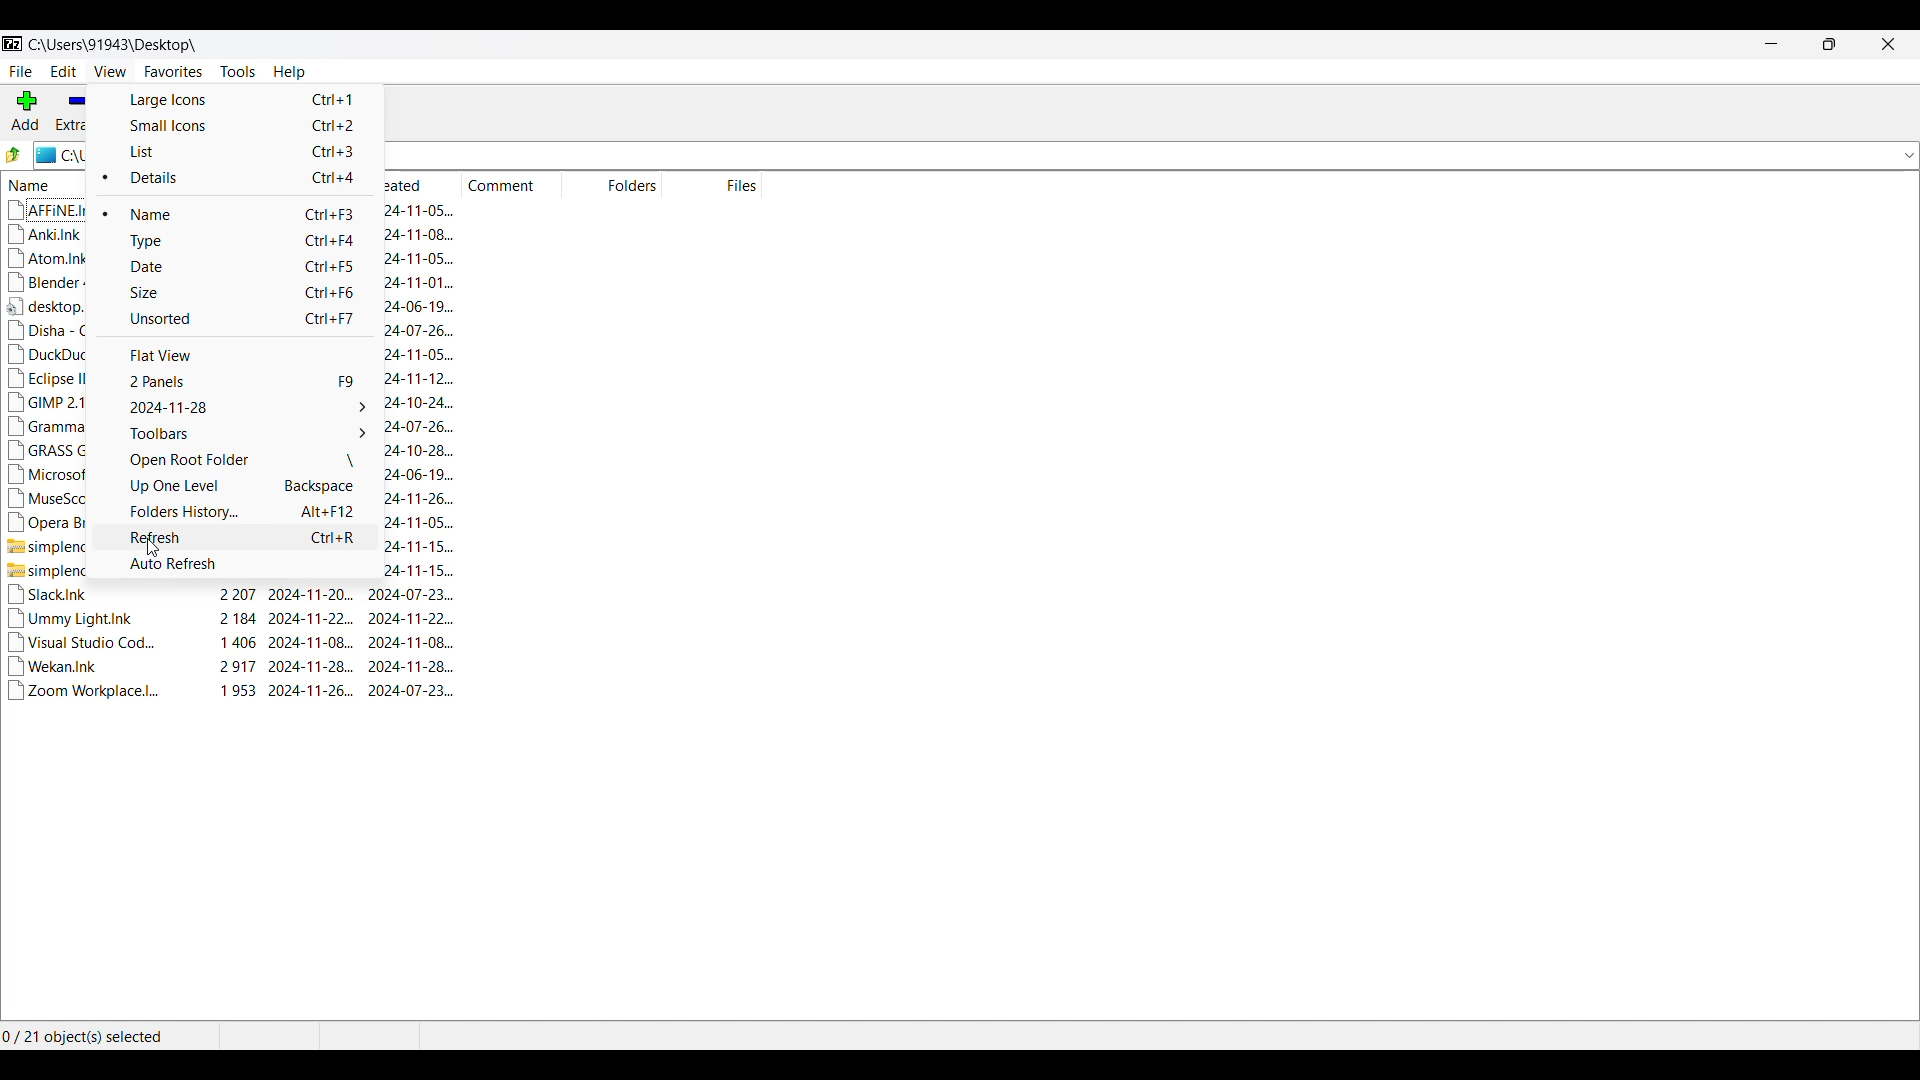 Image resolution: width=1920 pixels, height=1080 pixels. What do you see at coordinates (173, 72) in the screenshot?
I see `Favorites` at bounding box center [173, 72].